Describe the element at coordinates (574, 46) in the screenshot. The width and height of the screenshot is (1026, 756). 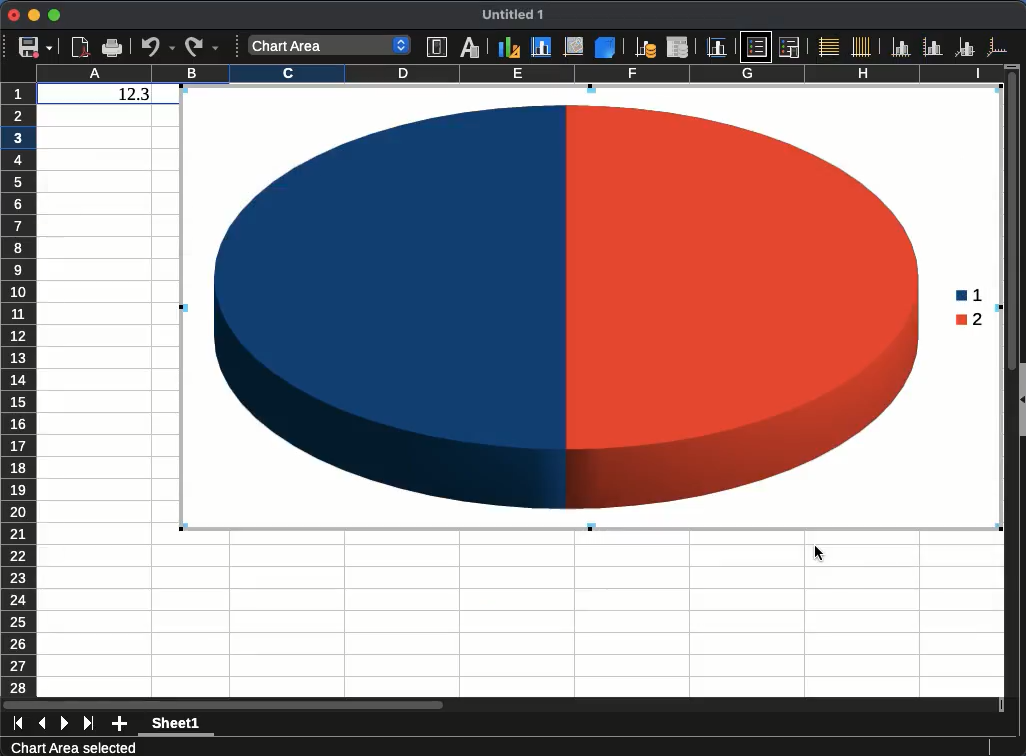
I see `Chart wall` at that location.